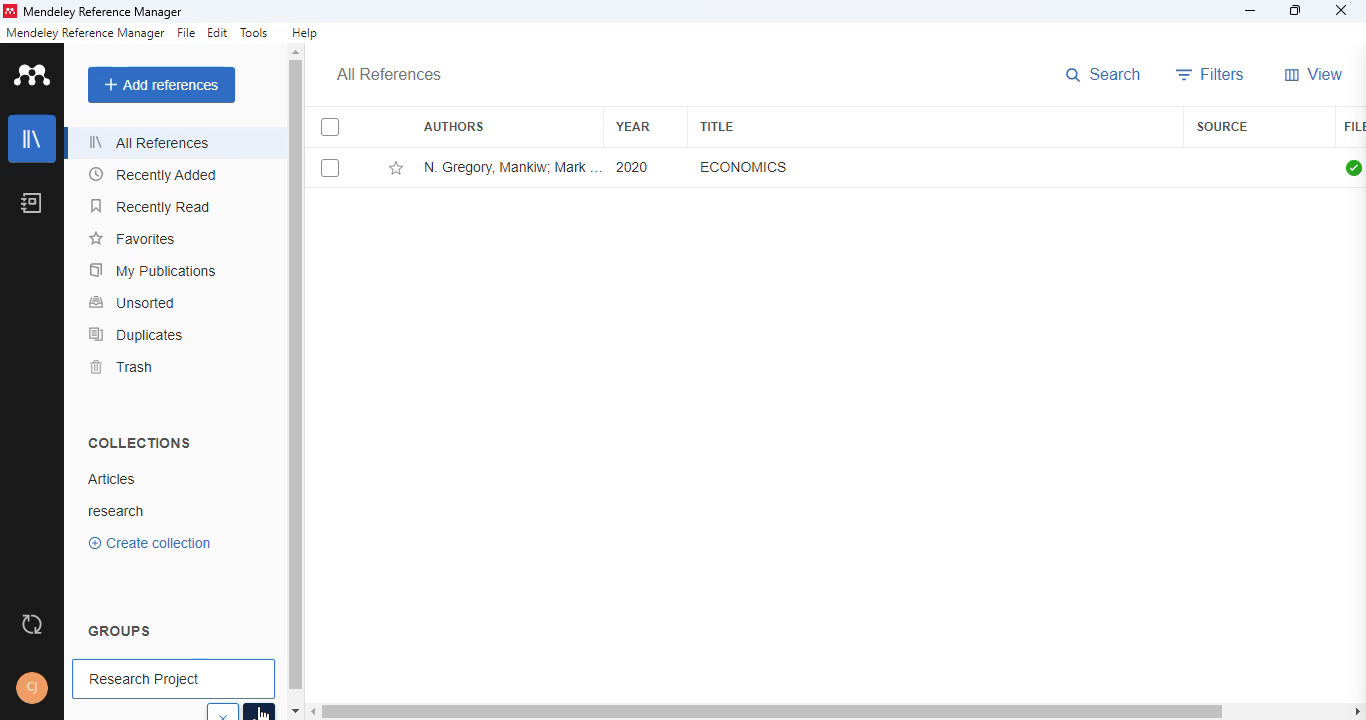 The image size is (1366, 720). Describe the element at coordinates (513, 167) in the screenshot. I see `N. Gregory Mankiw, Mark P. Taylor` at that location.